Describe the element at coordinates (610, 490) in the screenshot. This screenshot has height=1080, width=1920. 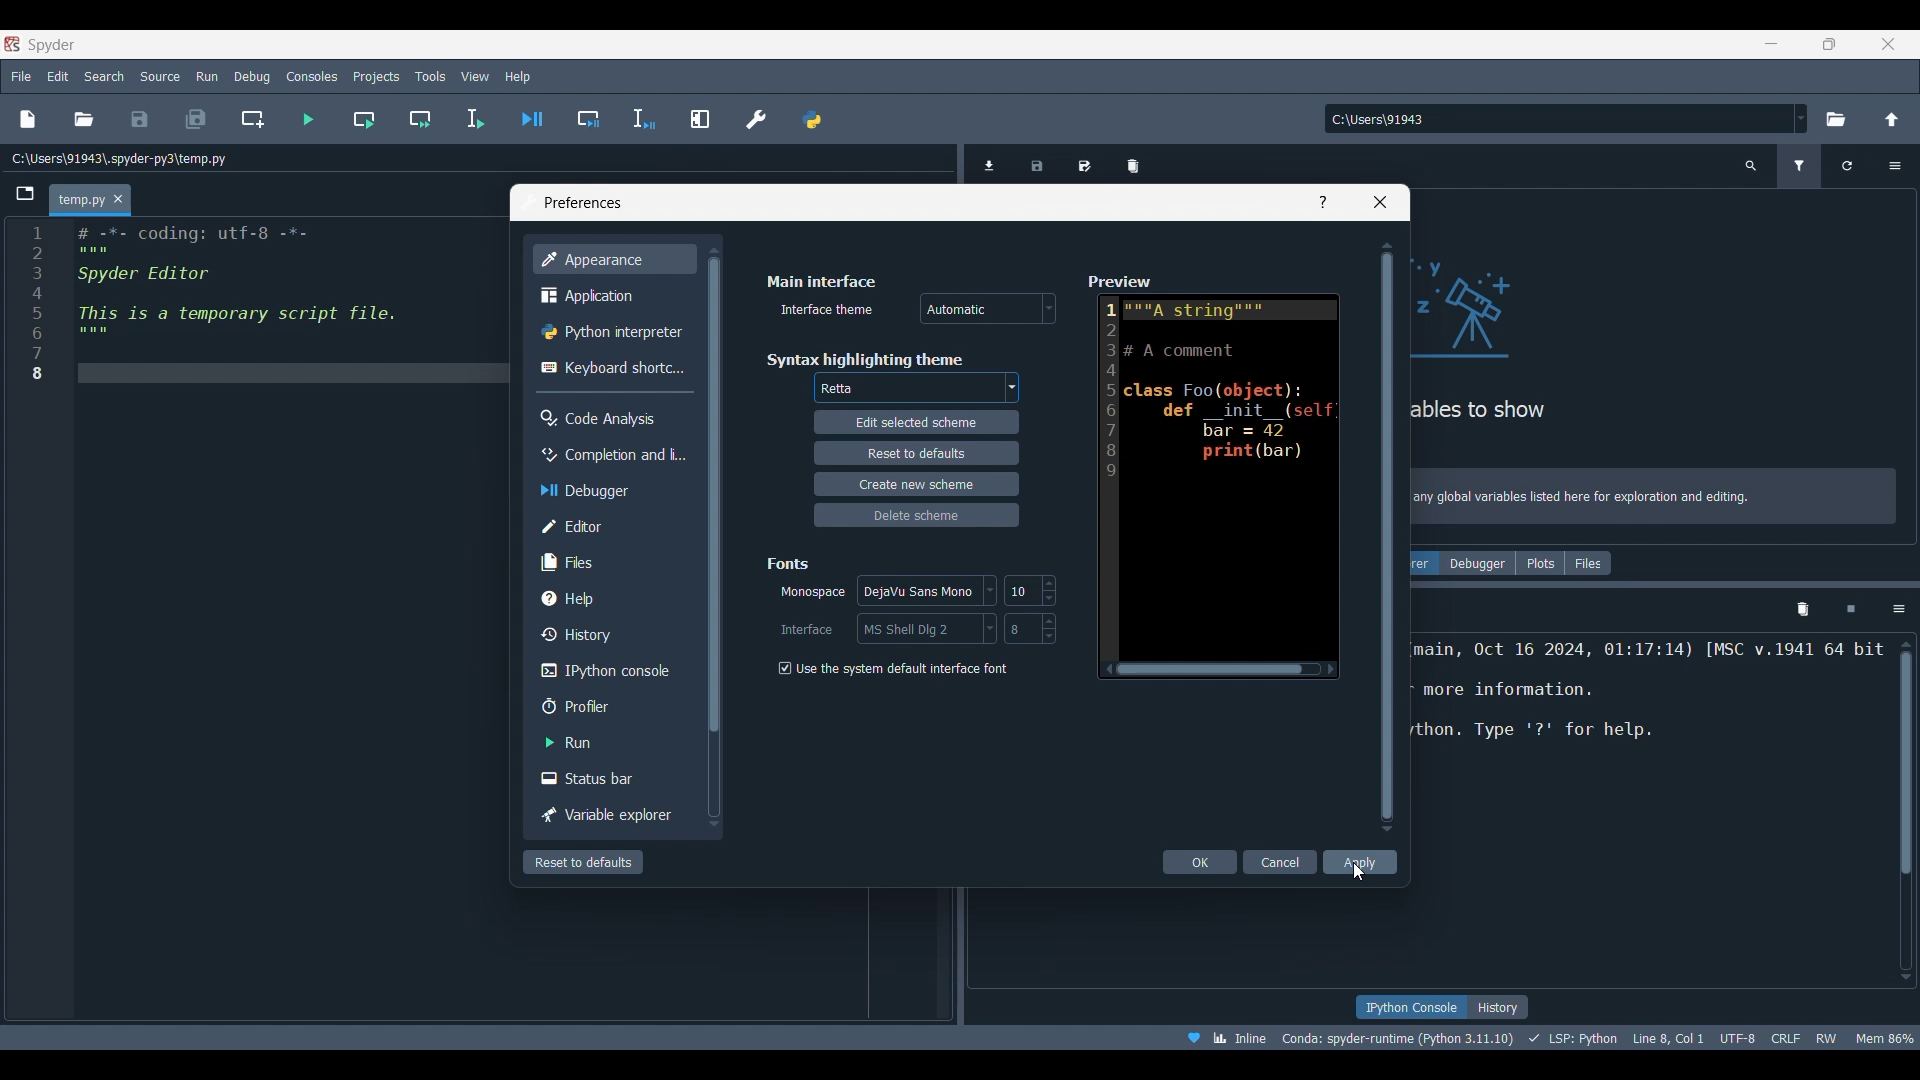
I see `Debugger` at that location.